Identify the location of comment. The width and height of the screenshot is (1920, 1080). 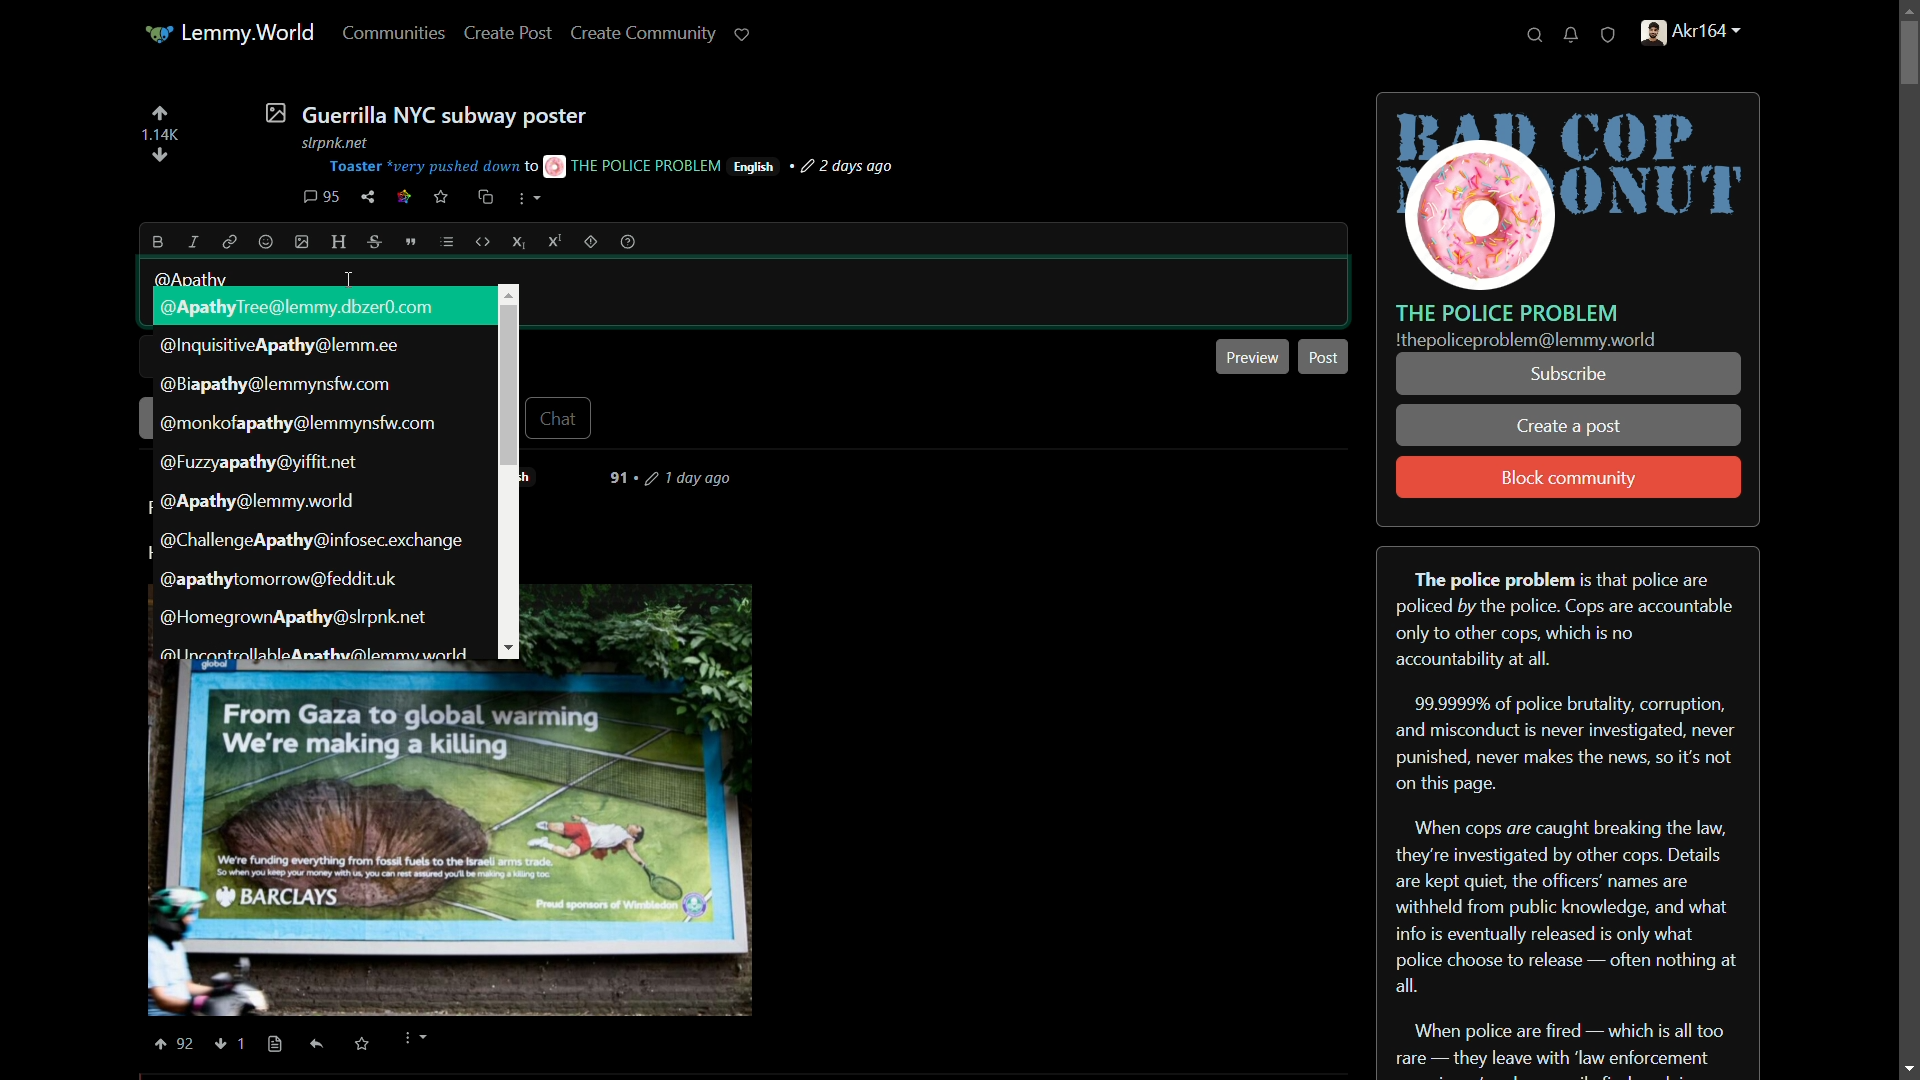
(321, 197).